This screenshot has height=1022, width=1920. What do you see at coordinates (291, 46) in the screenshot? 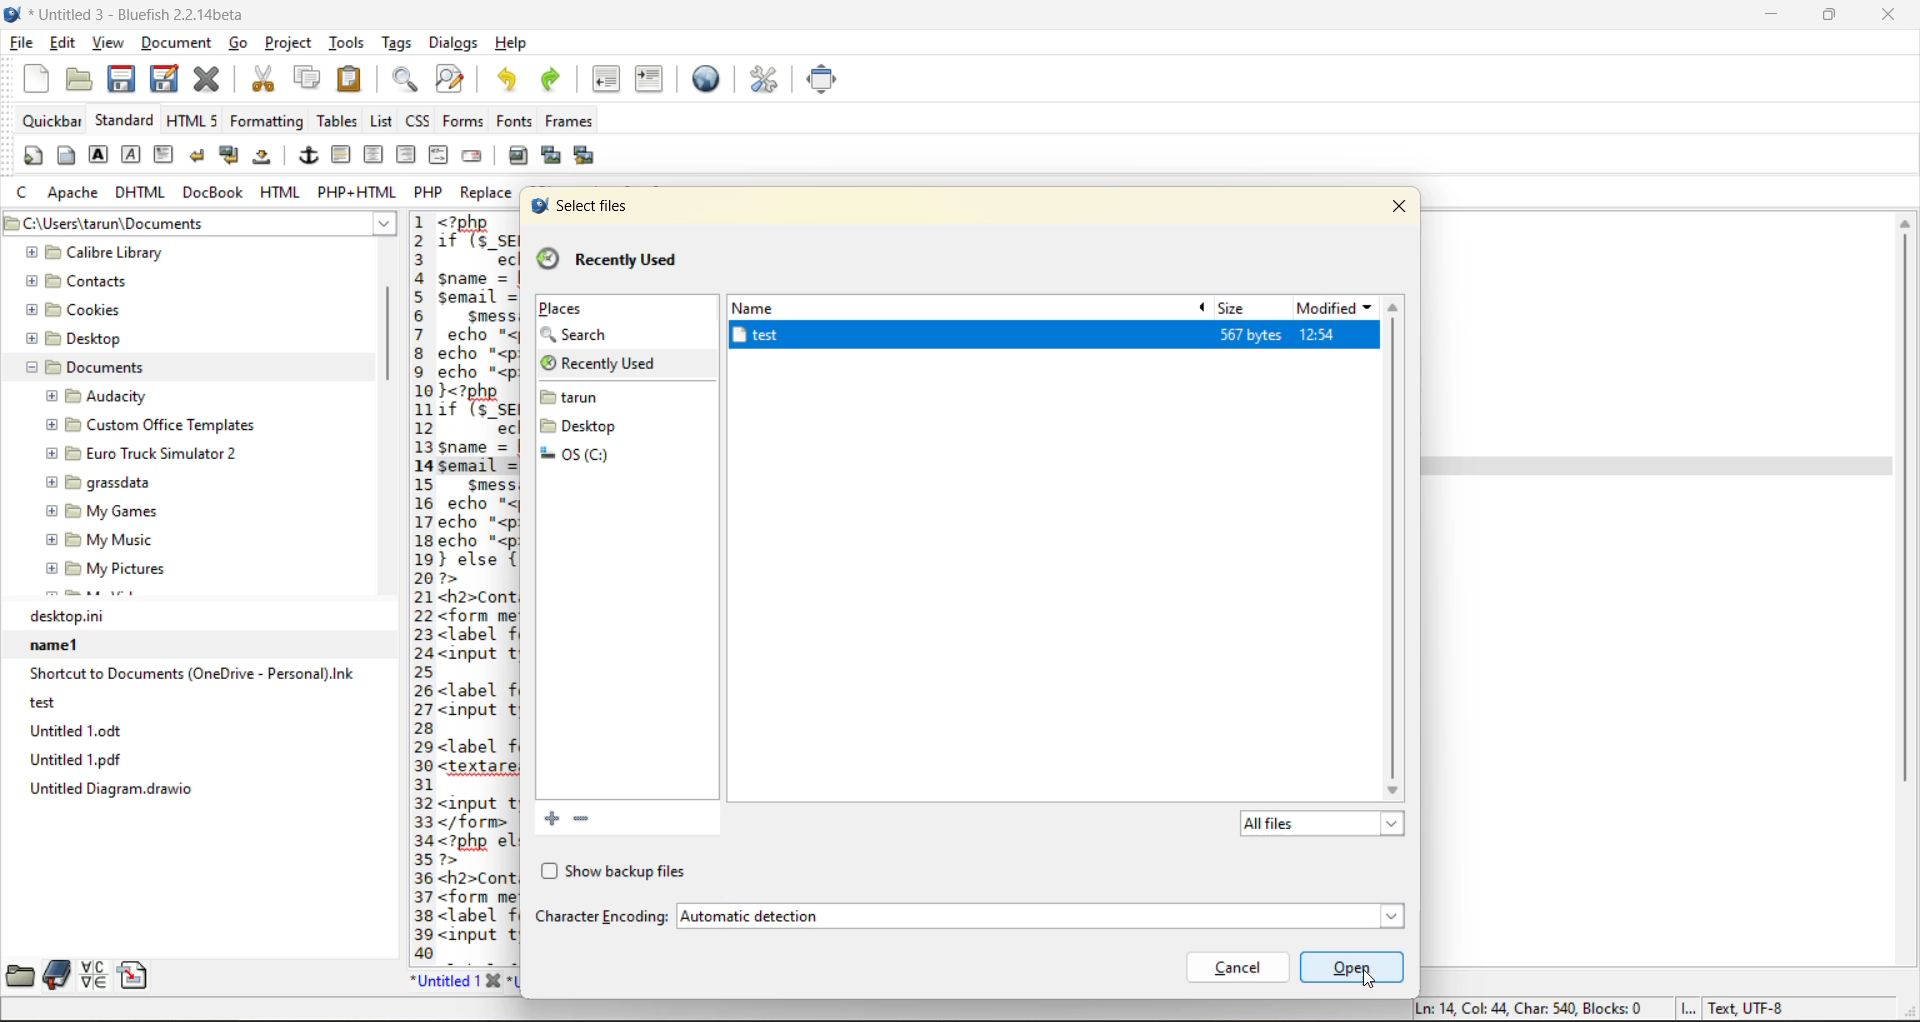
I see `project` at bounding box center [291, 46].